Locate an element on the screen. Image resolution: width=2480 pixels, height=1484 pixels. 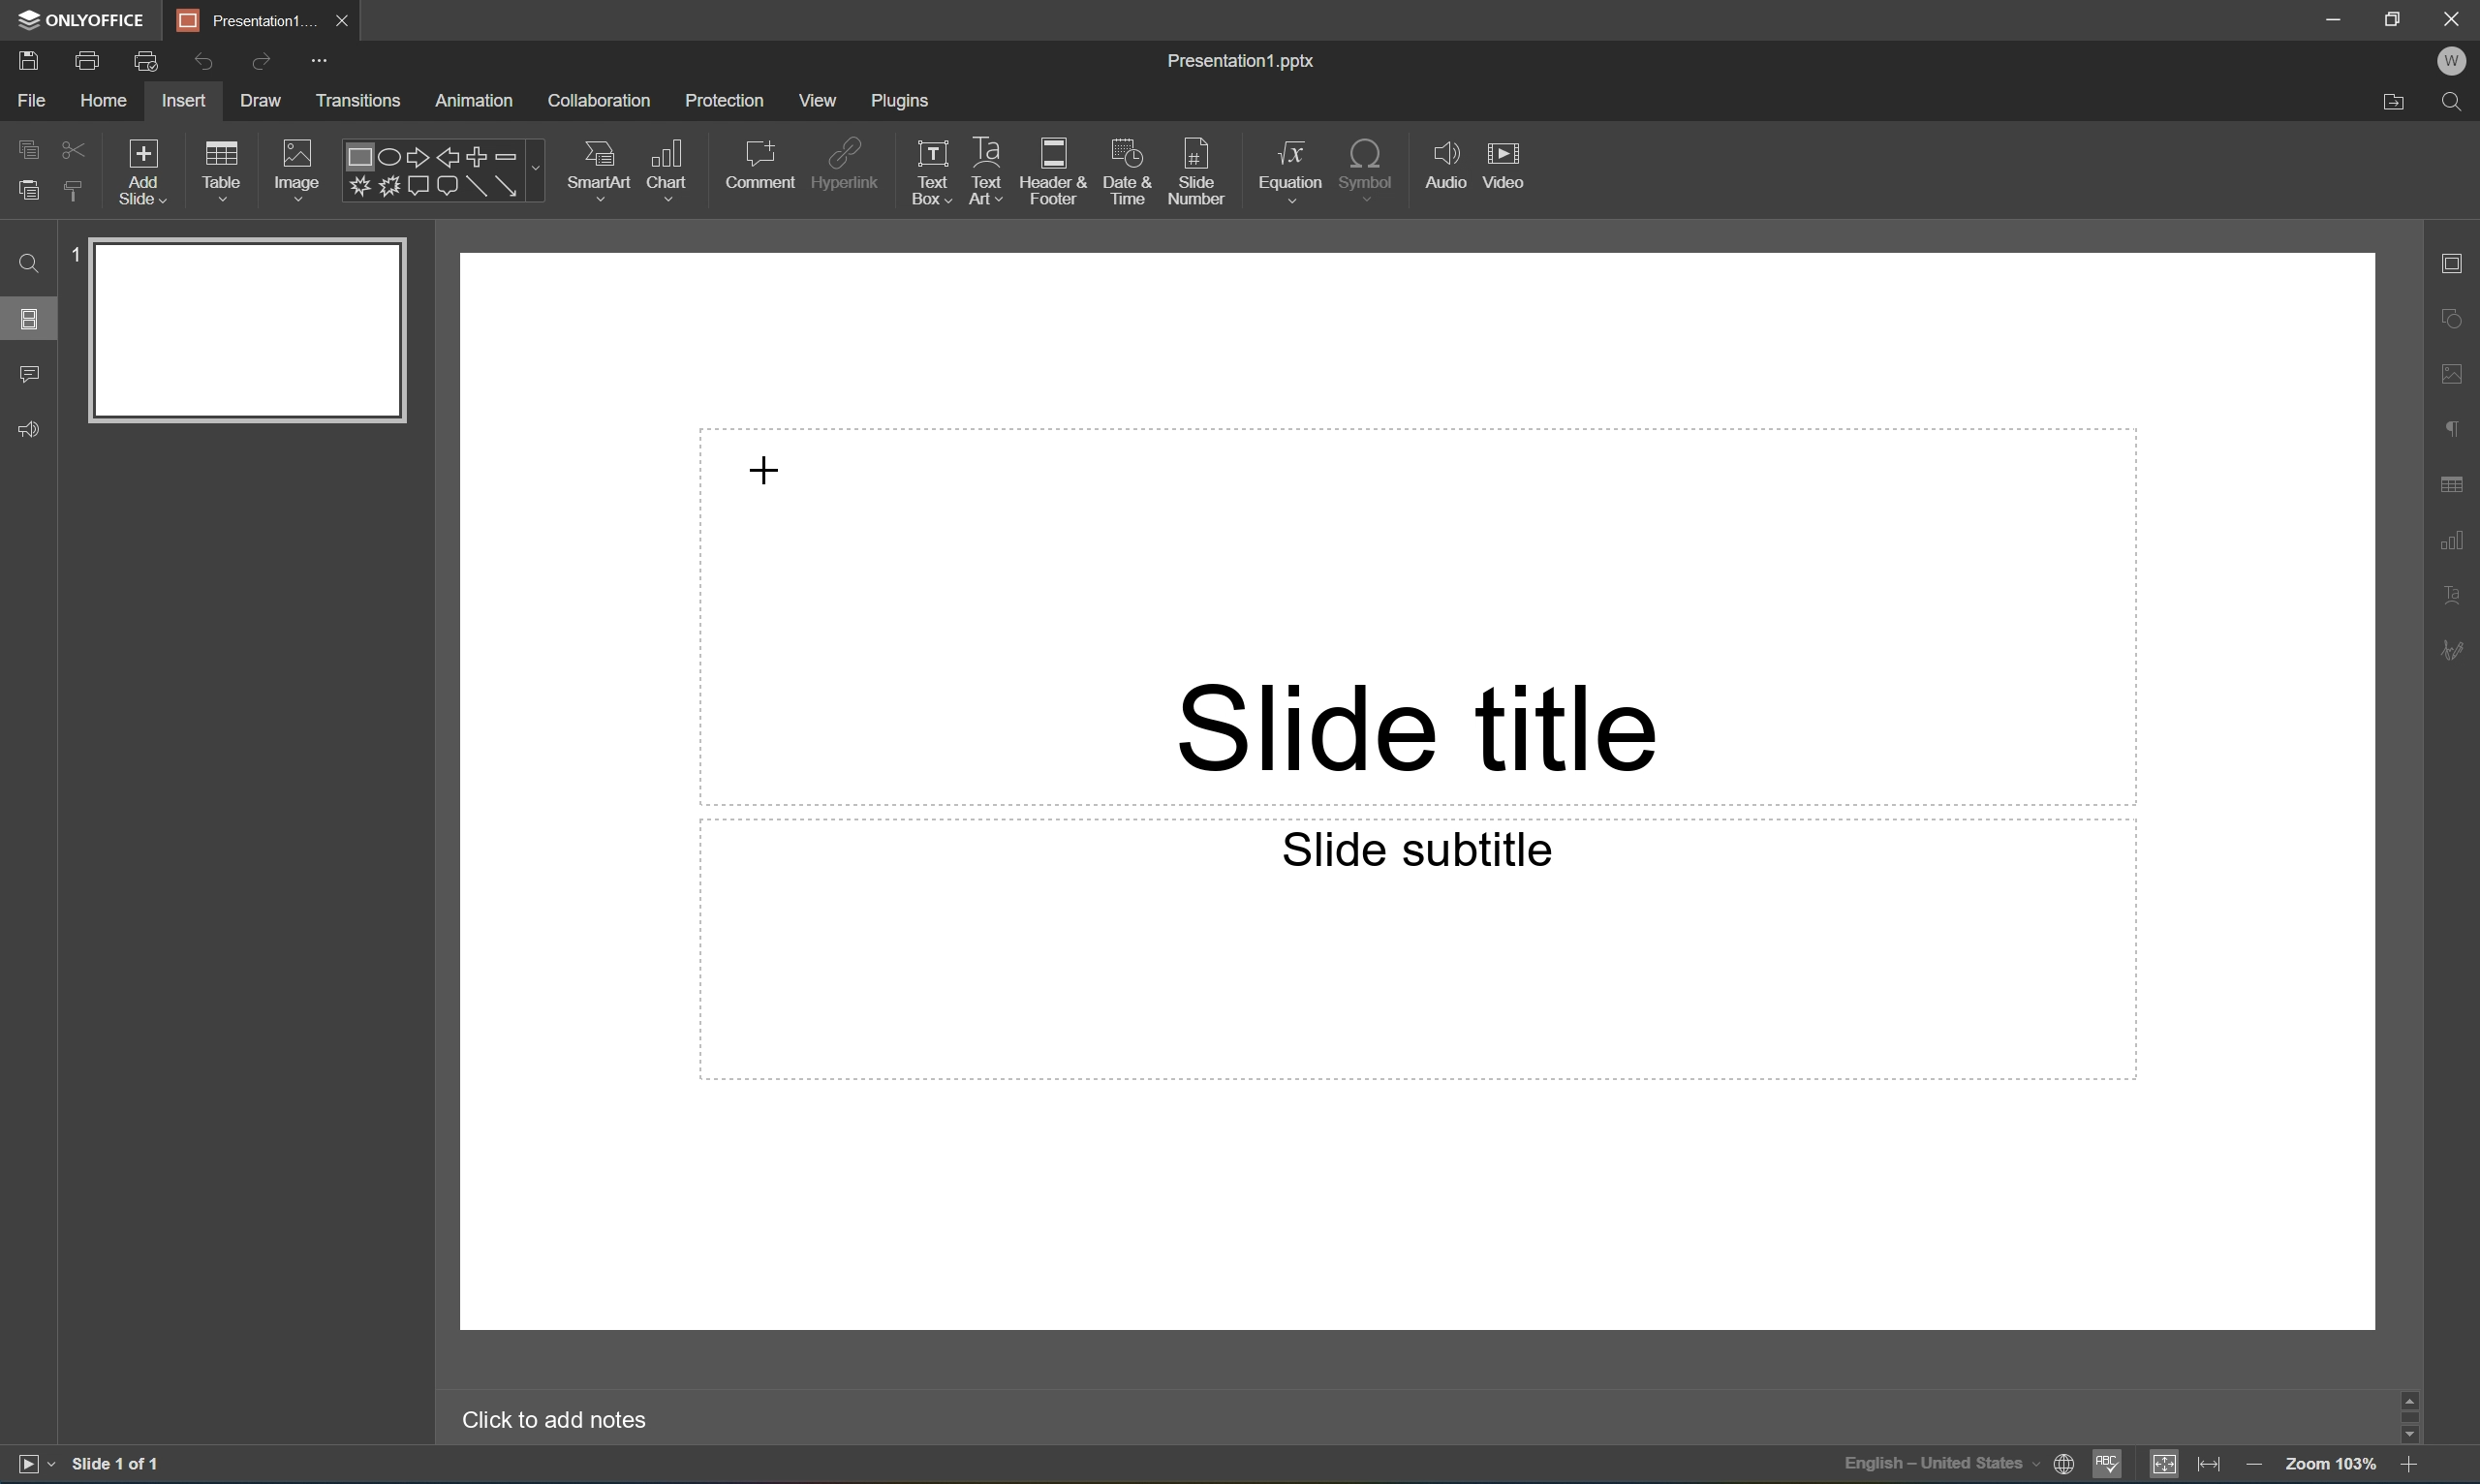
Customize quick access toolbar is located at coordinates (324, 63).